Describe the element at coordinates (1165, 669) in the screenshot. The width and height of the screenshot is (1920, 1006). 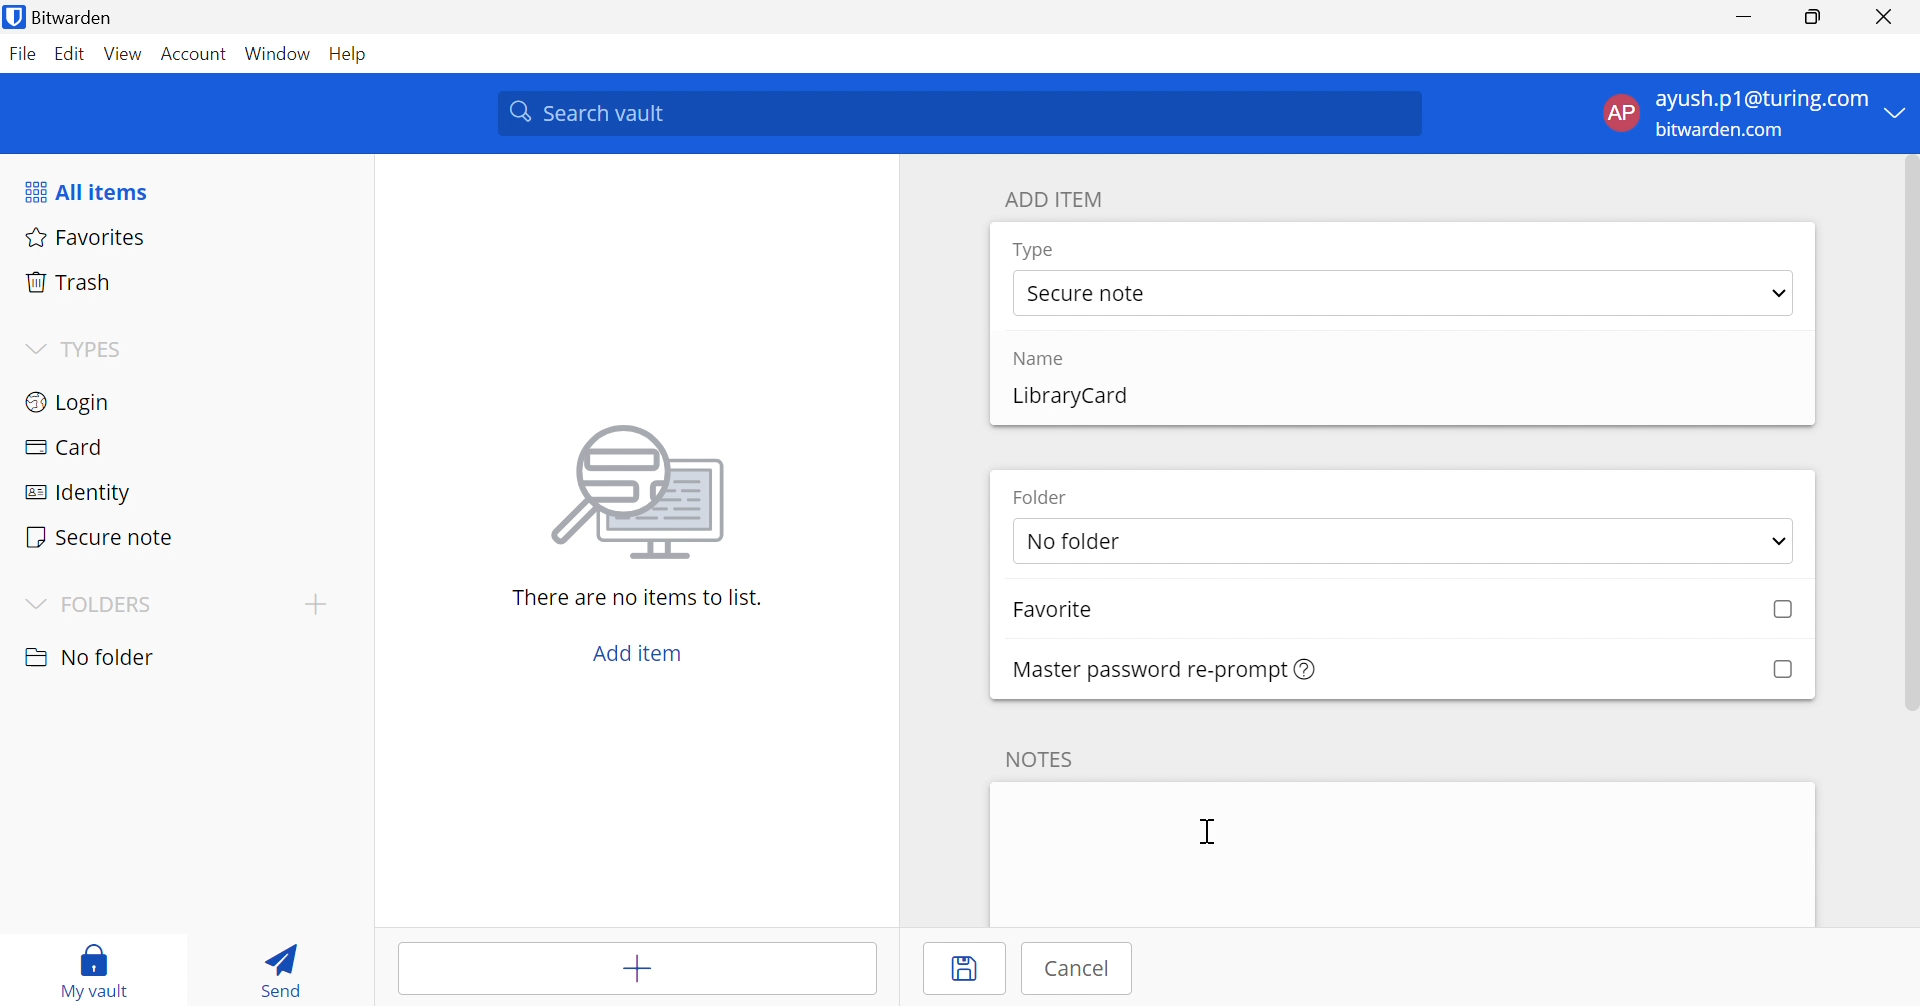
I see `Master password re-prompt` at that location.